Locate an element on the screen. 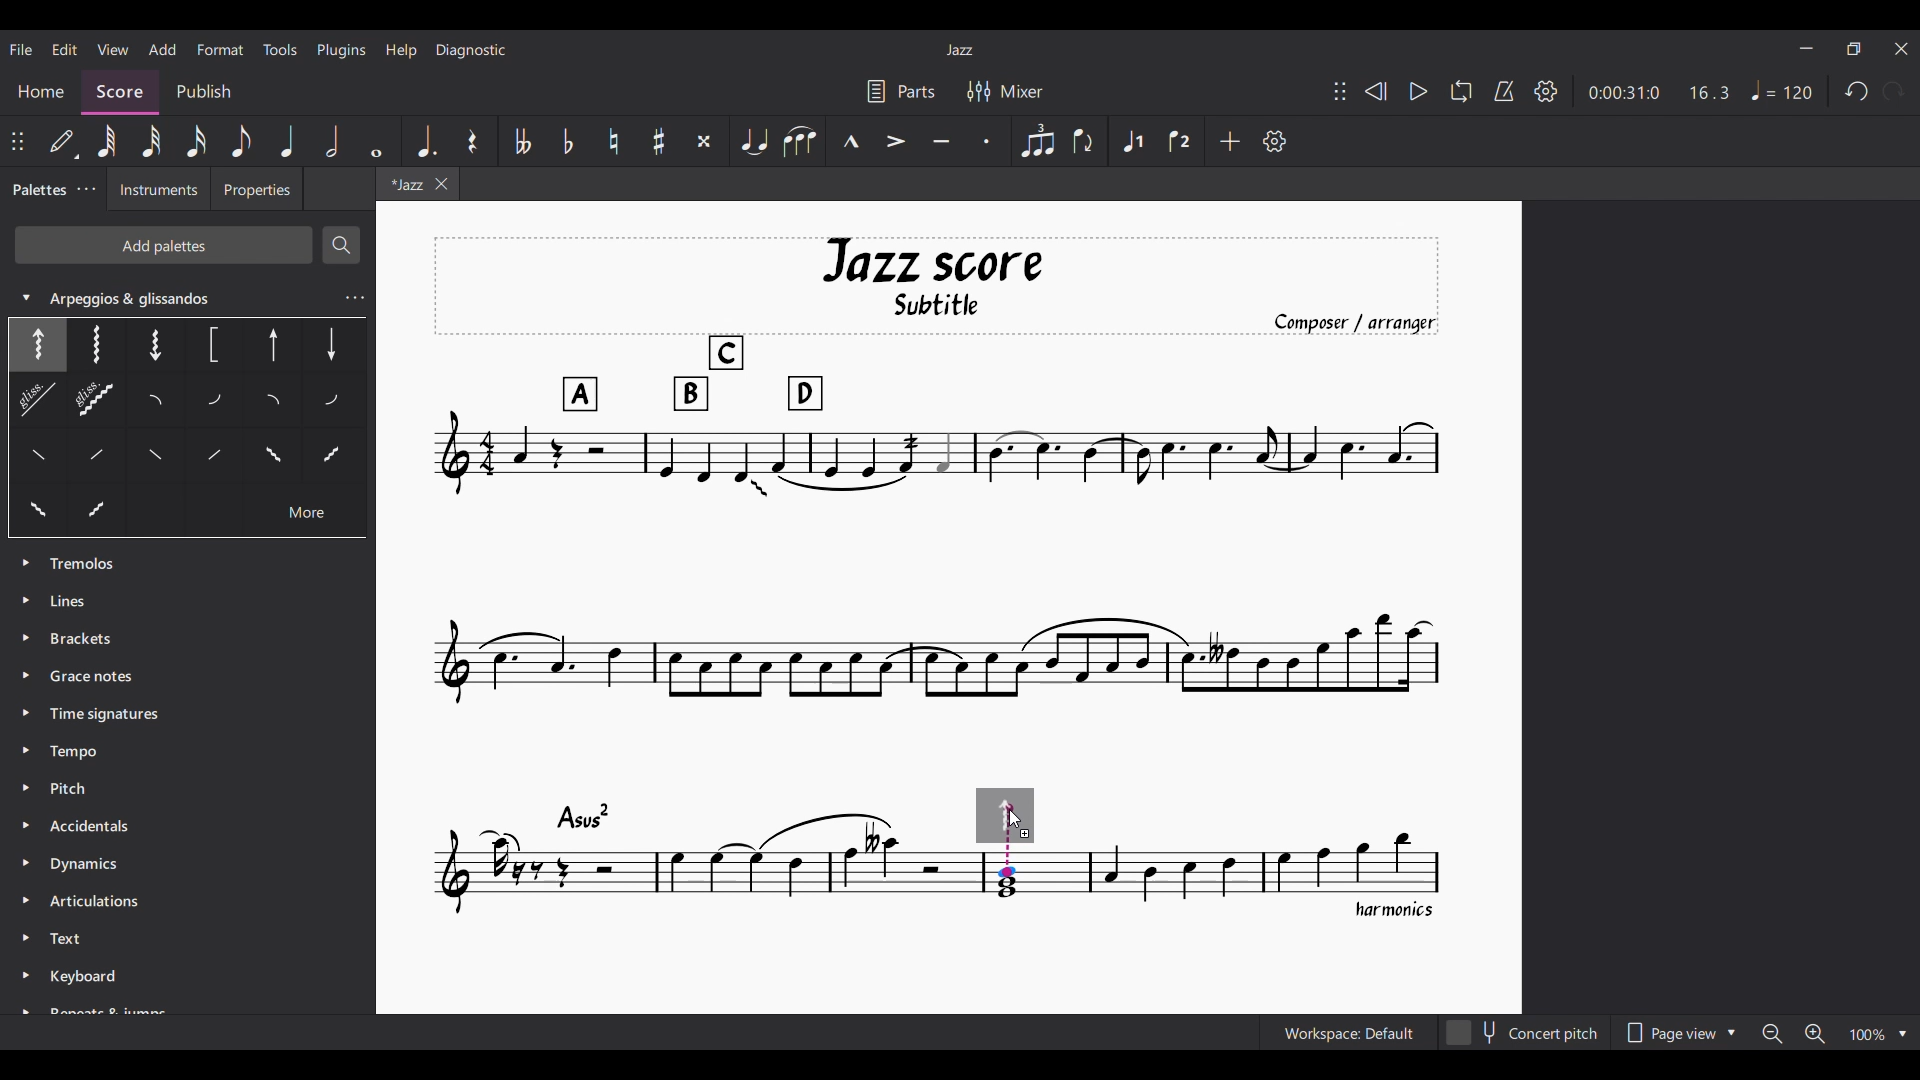  Default is located at coordinates (64, 141).